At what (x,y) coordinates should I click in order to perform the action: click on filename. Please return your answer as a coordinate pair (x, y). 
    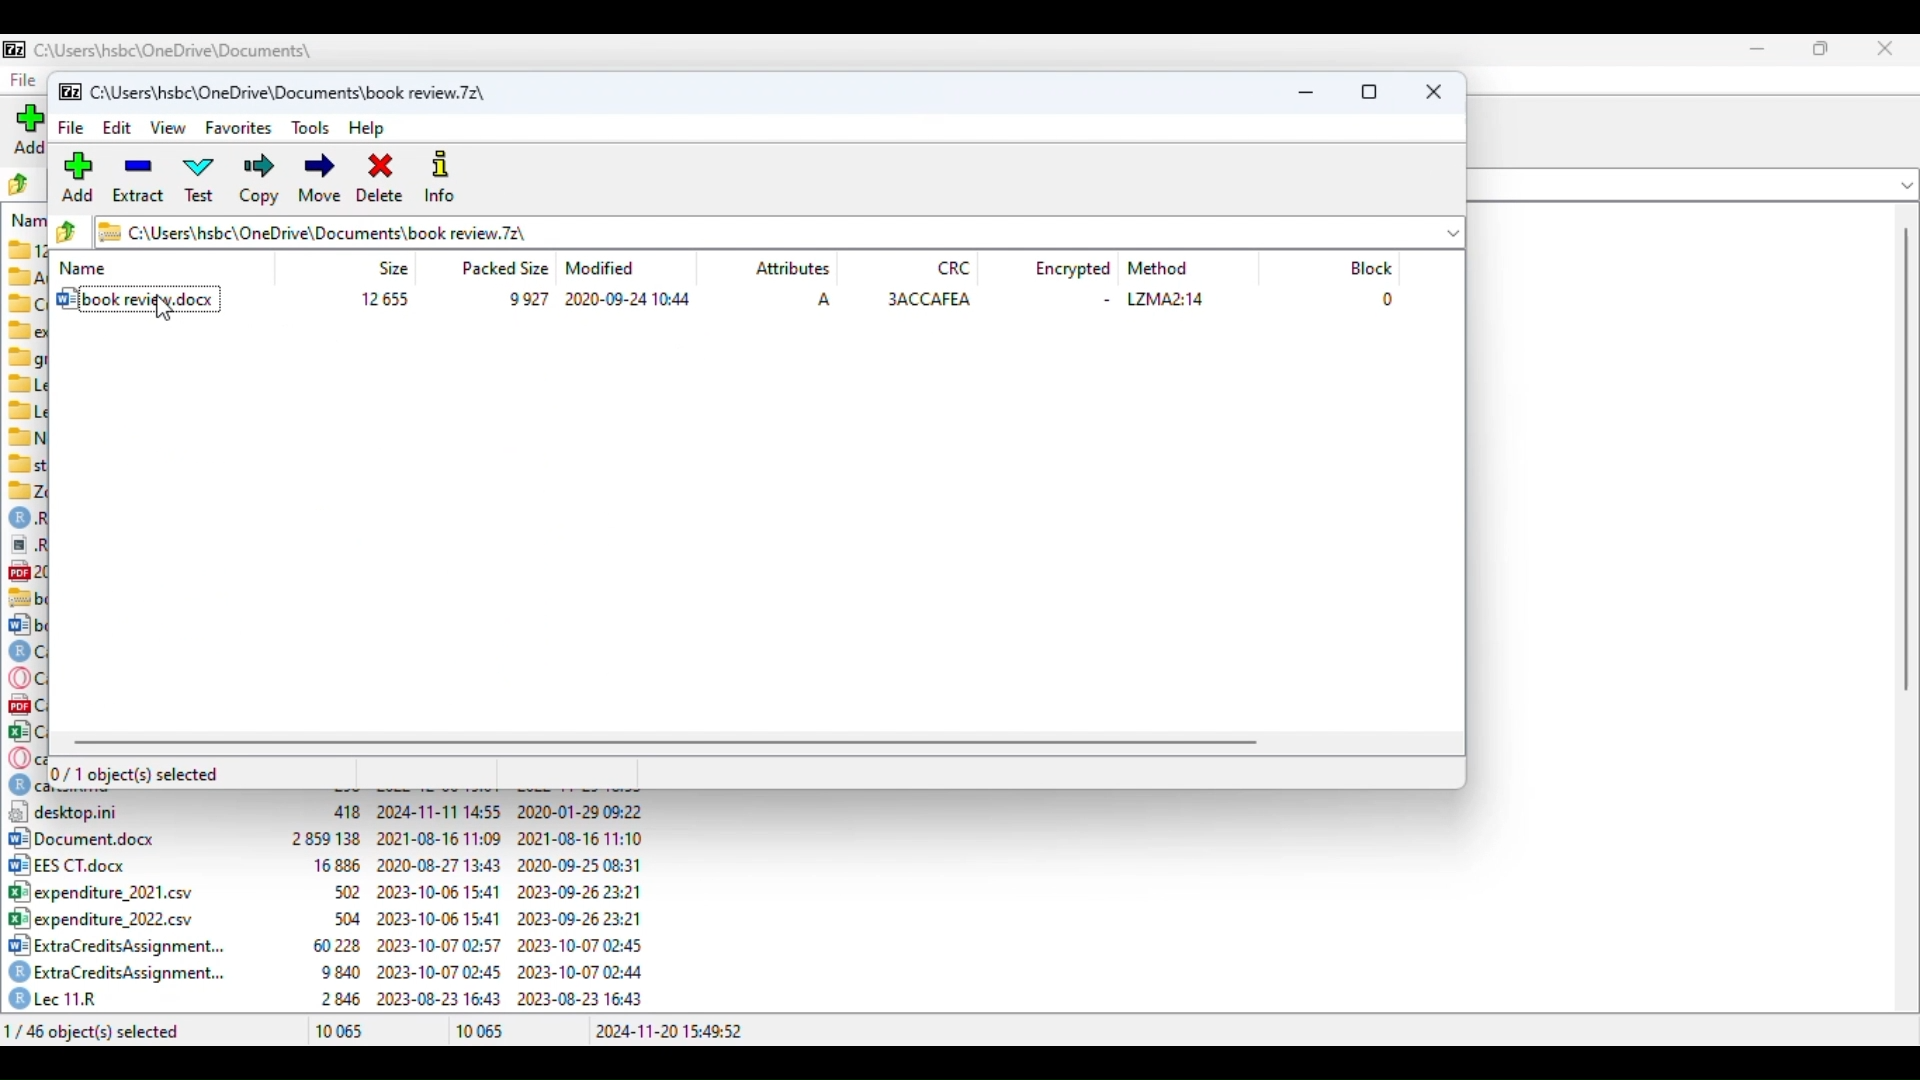
    Looking at the image, I should click on (176, 47).